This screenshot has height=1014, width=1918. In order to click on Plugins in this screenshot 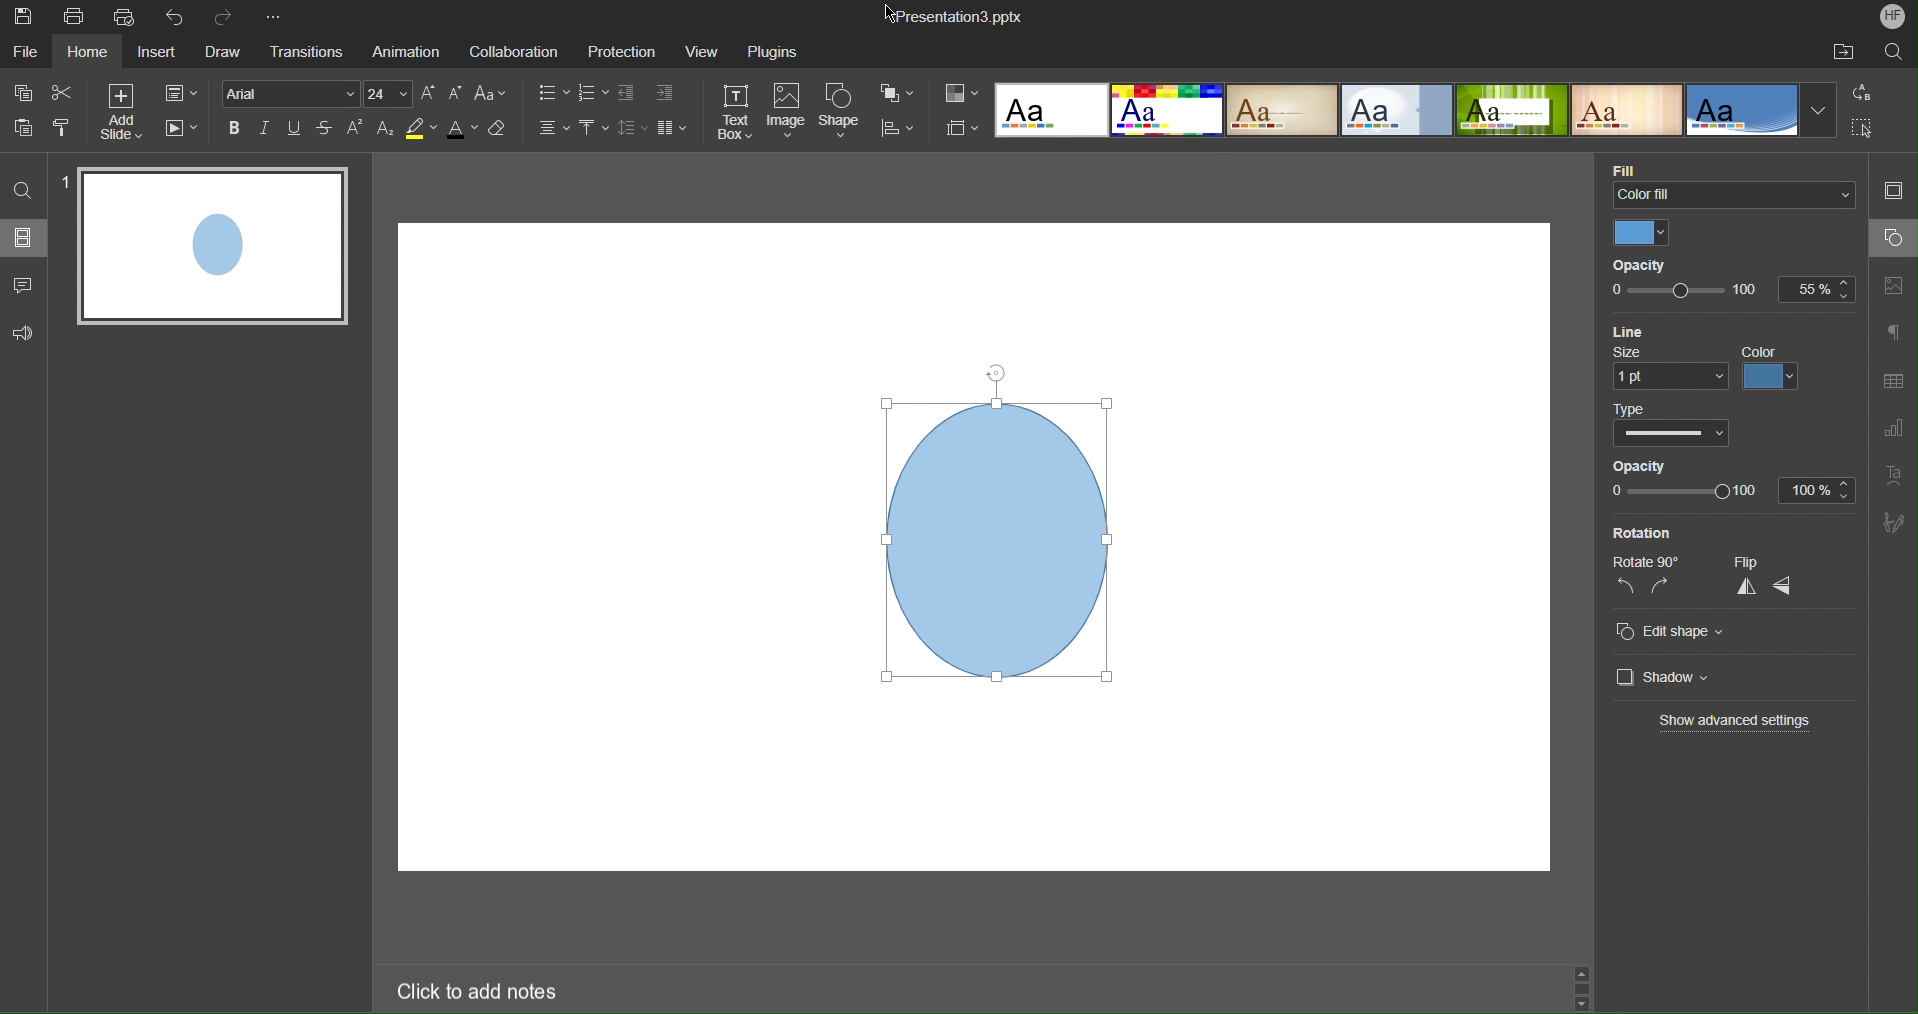, I will do `click(774, 53)`.